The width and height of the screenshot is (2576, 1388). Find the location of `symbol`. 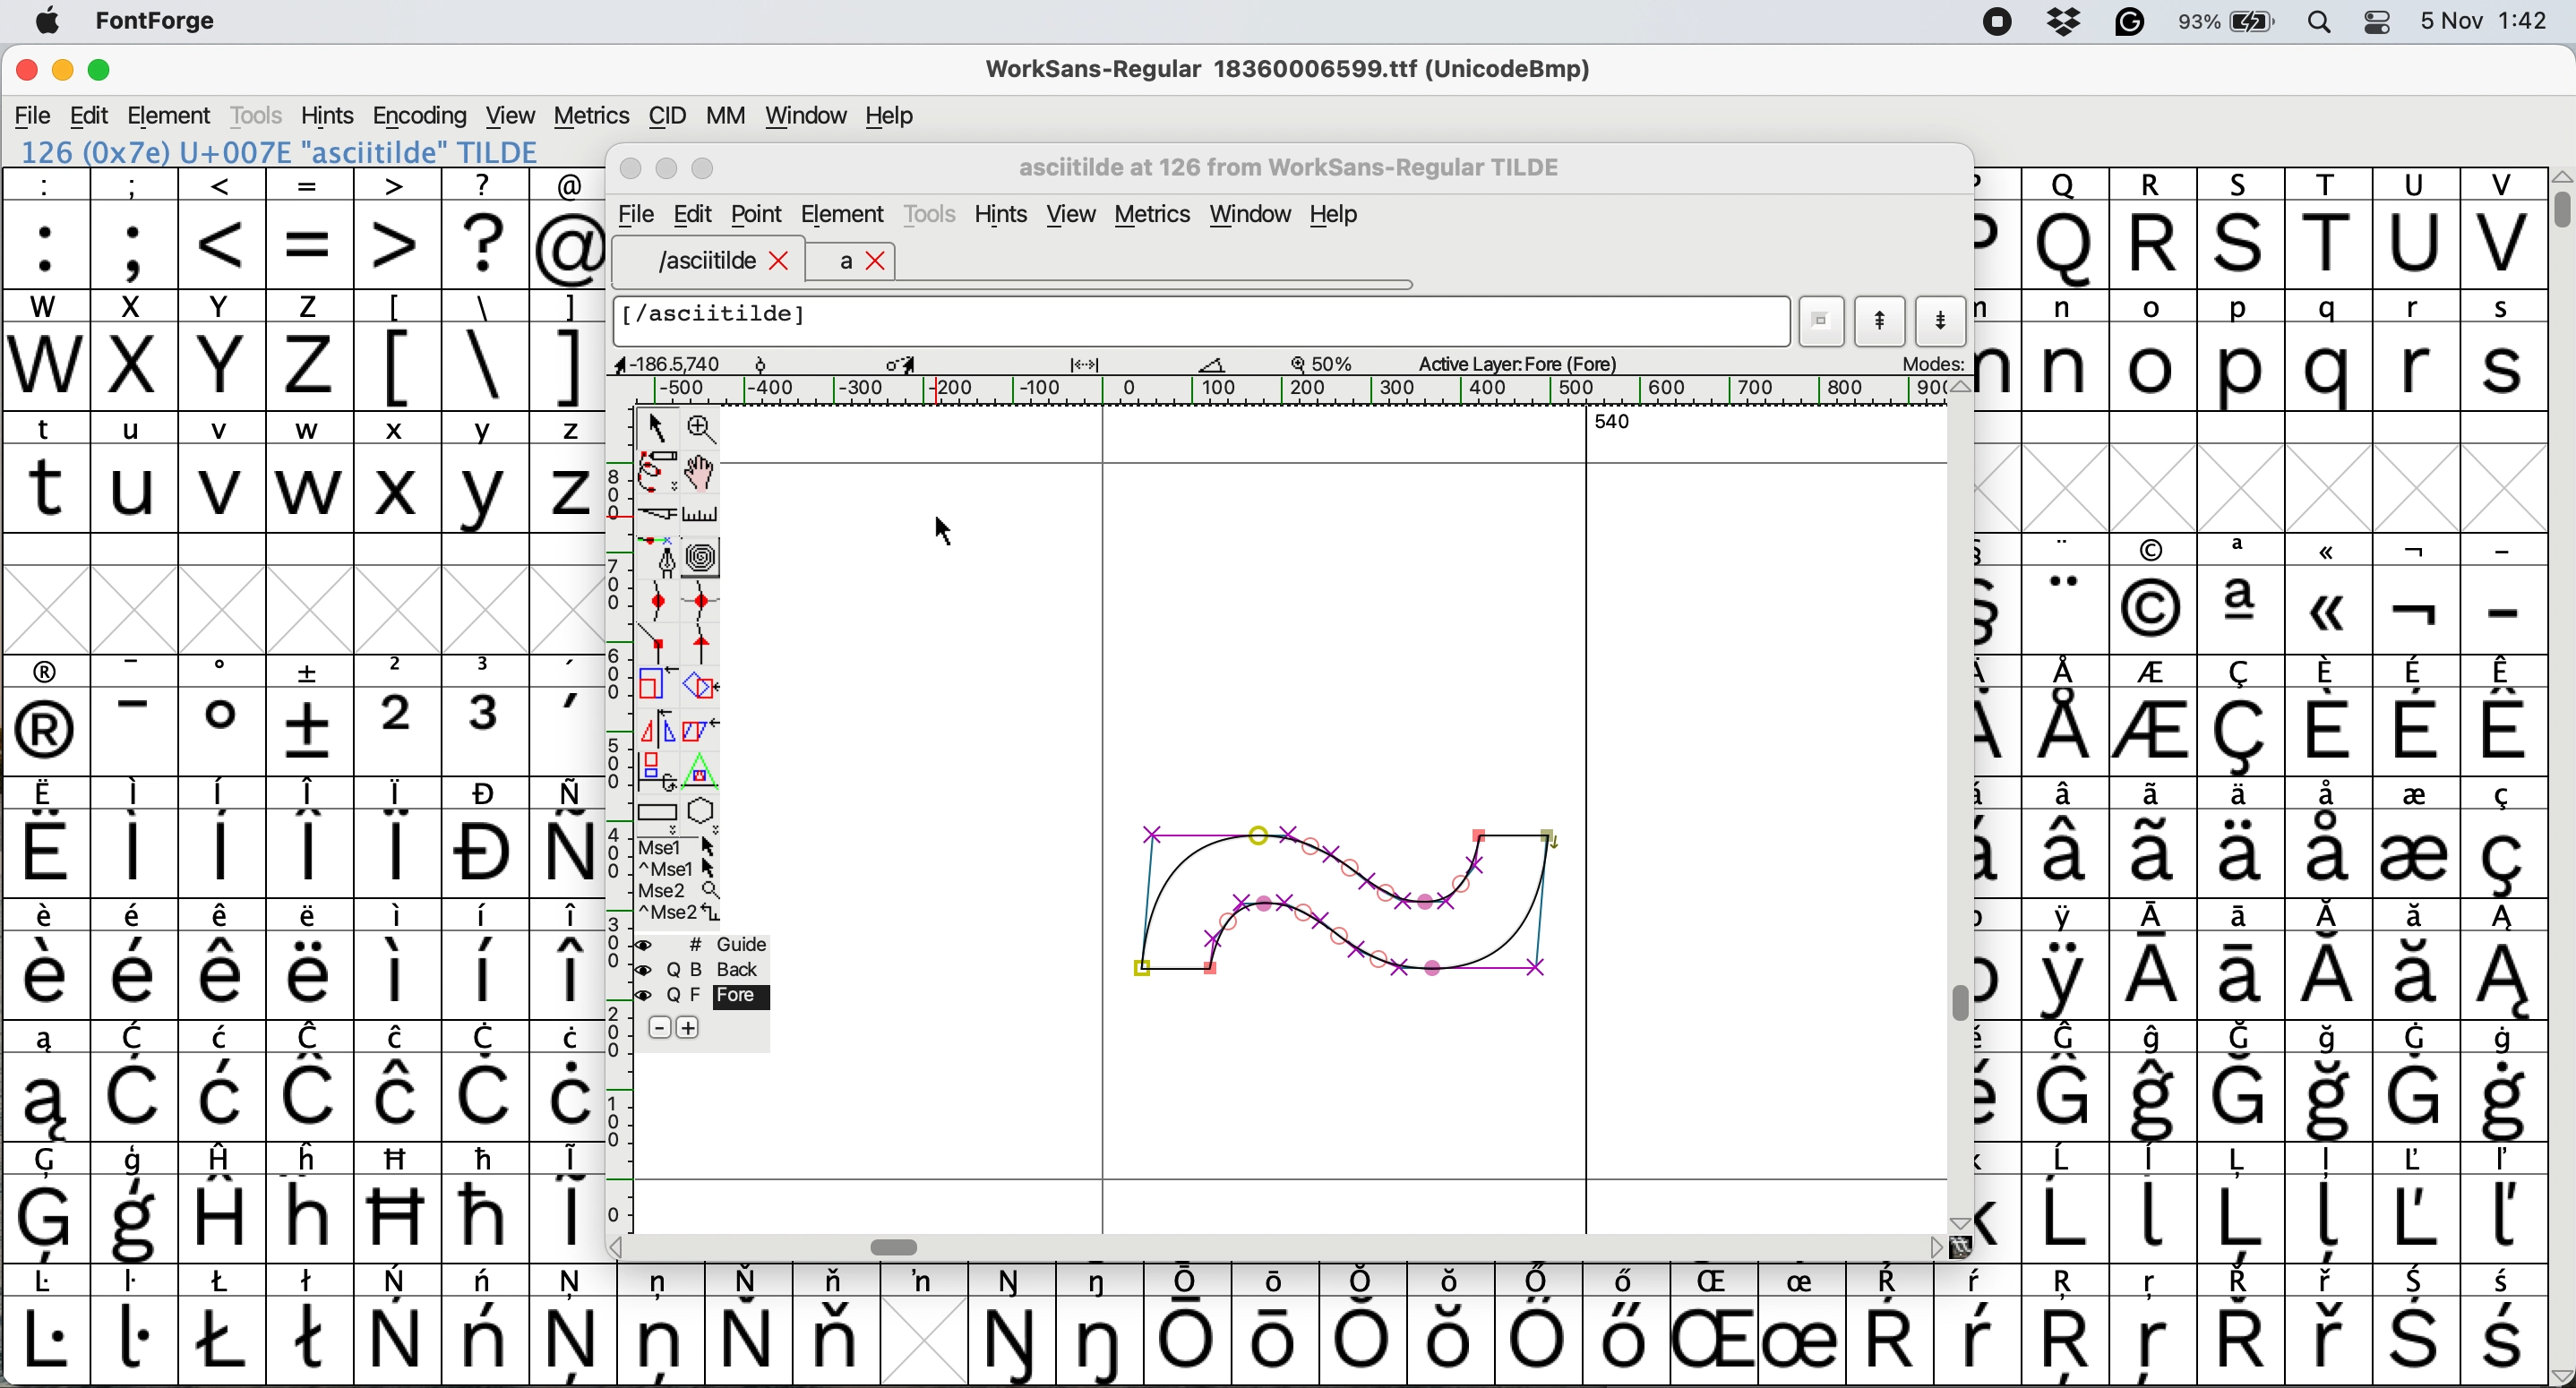

symbol is located at coordinates (2331, 835).